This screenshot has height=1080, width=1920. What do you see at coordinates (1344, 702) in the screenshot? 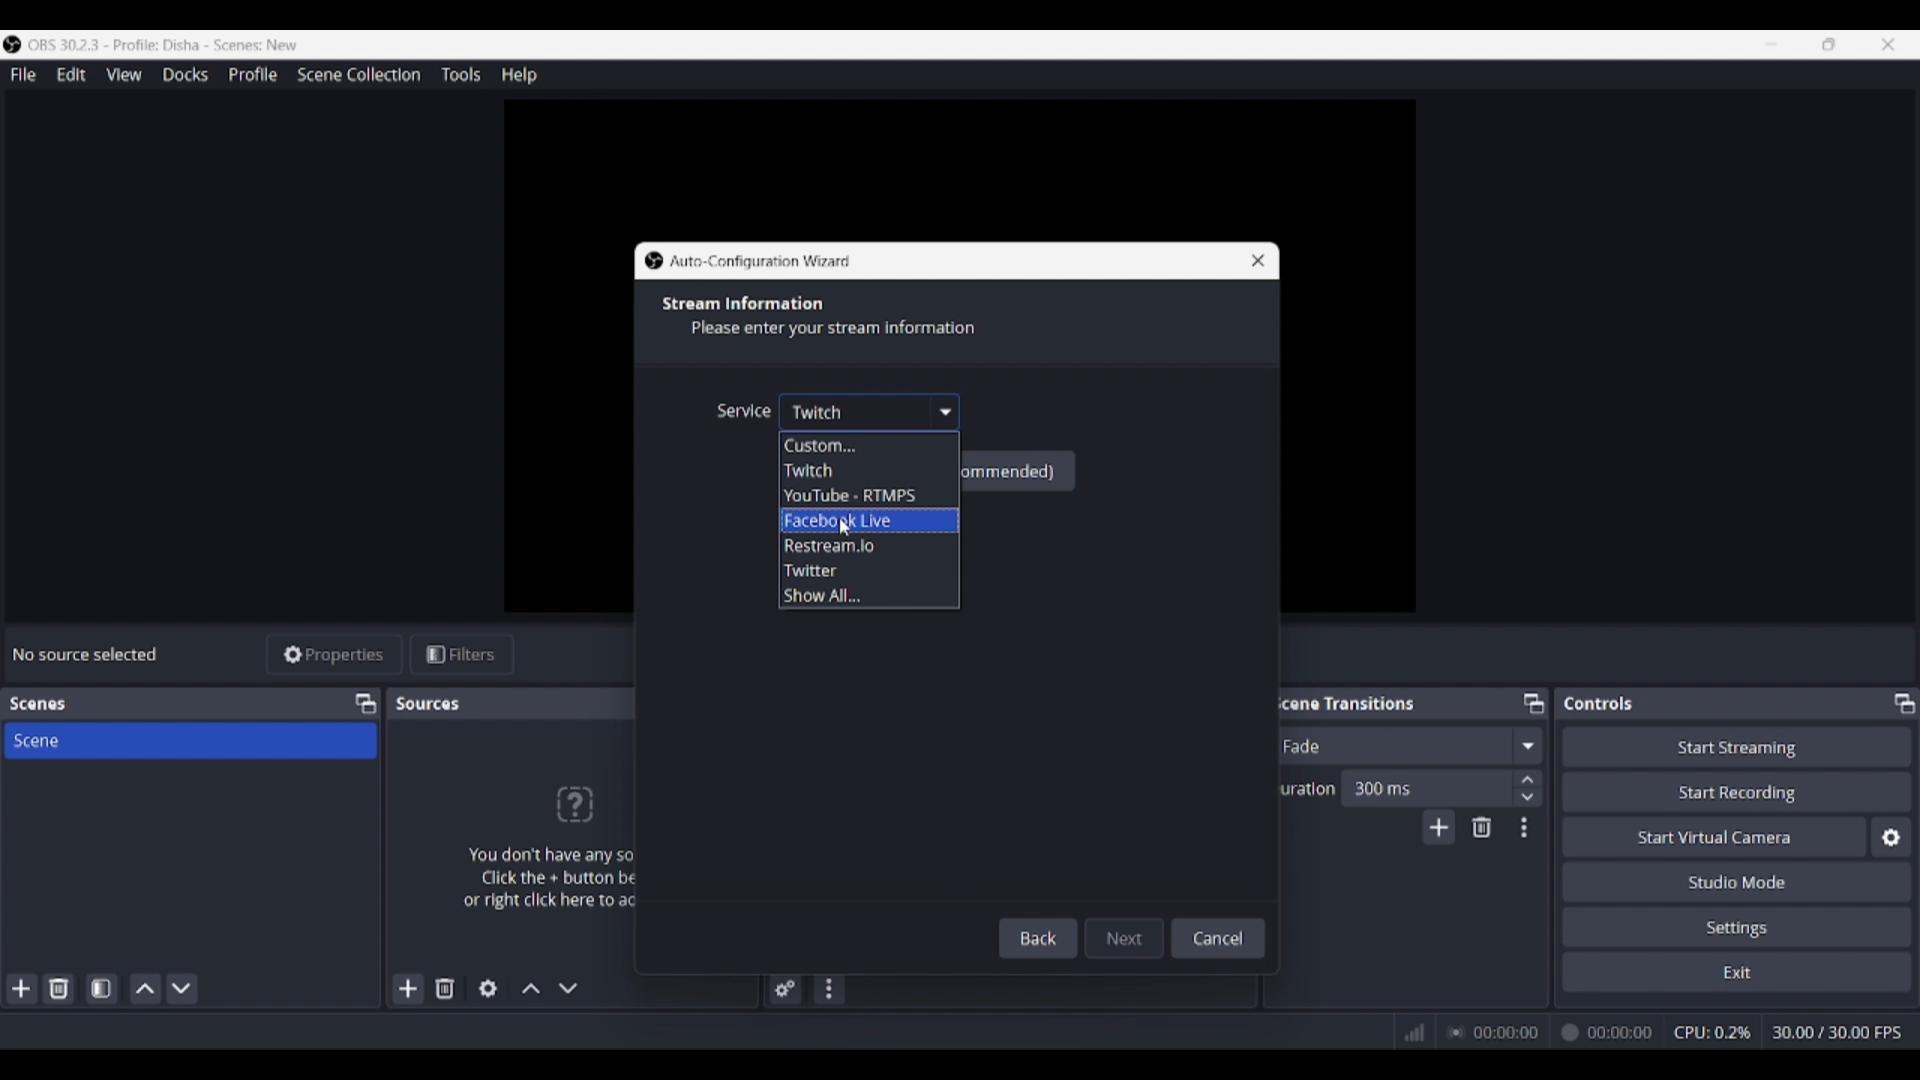
I see `Panel title` at bounding box center [1344, 702].